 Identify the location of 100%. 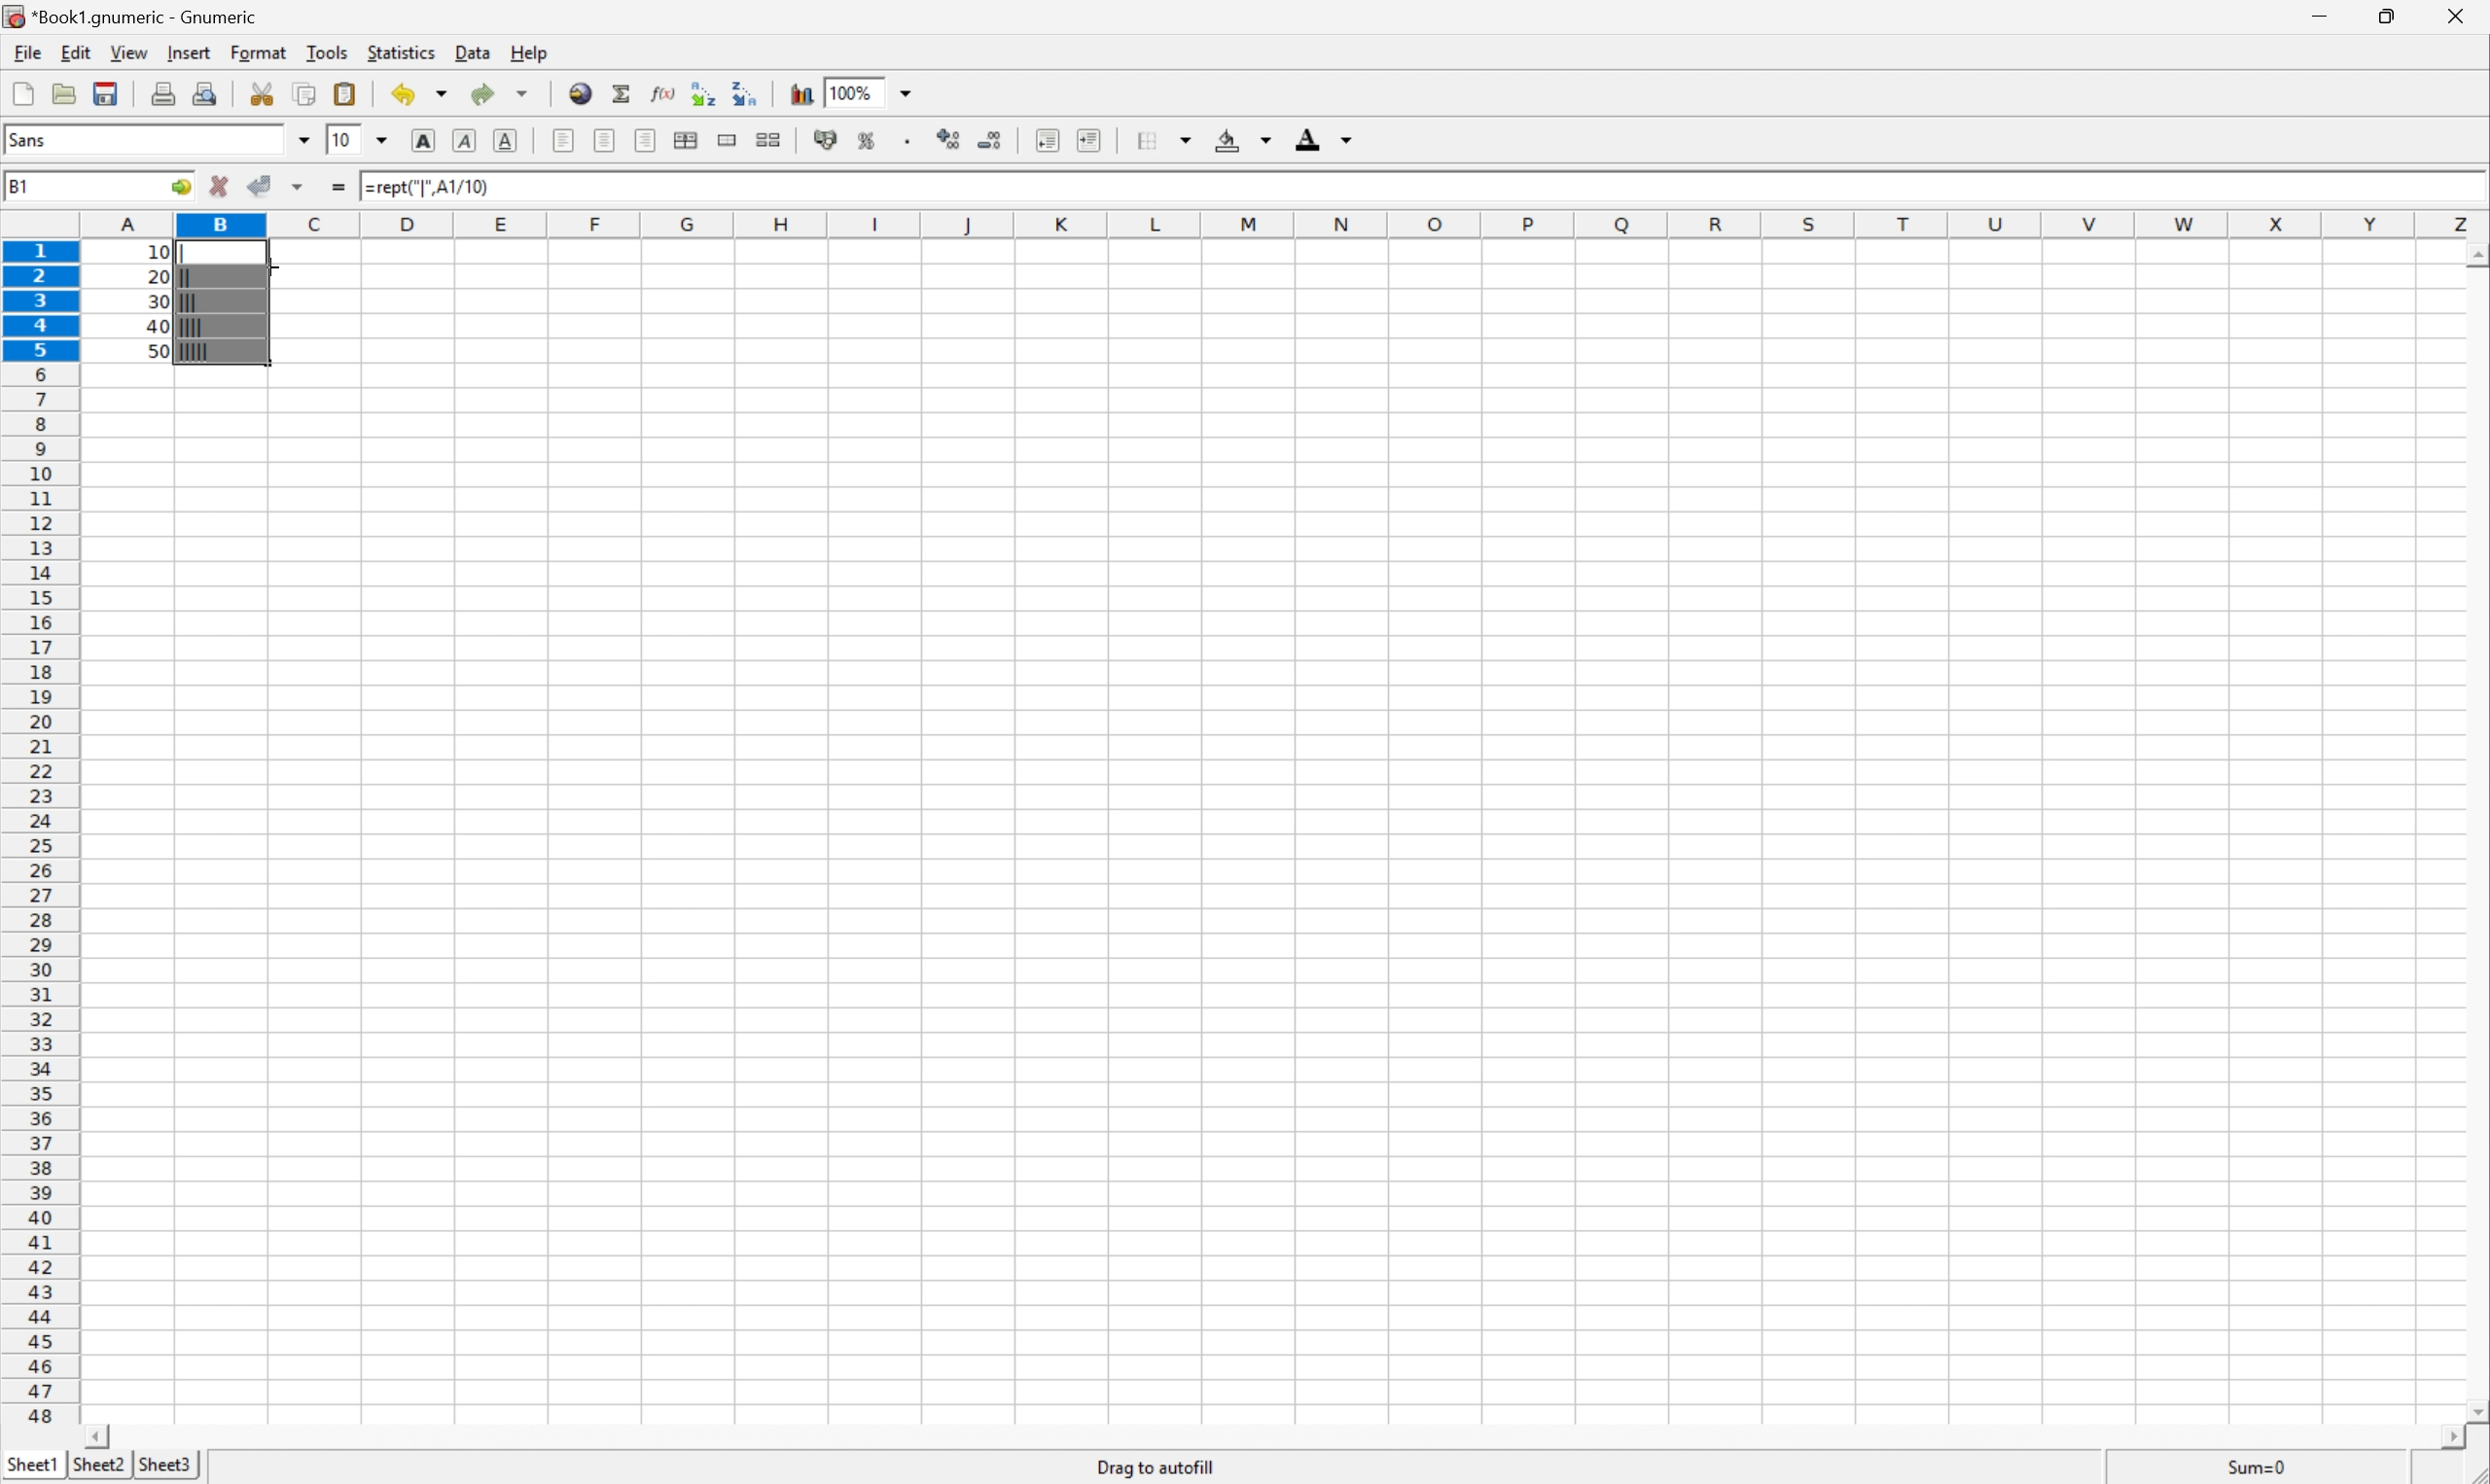
(853, 92).